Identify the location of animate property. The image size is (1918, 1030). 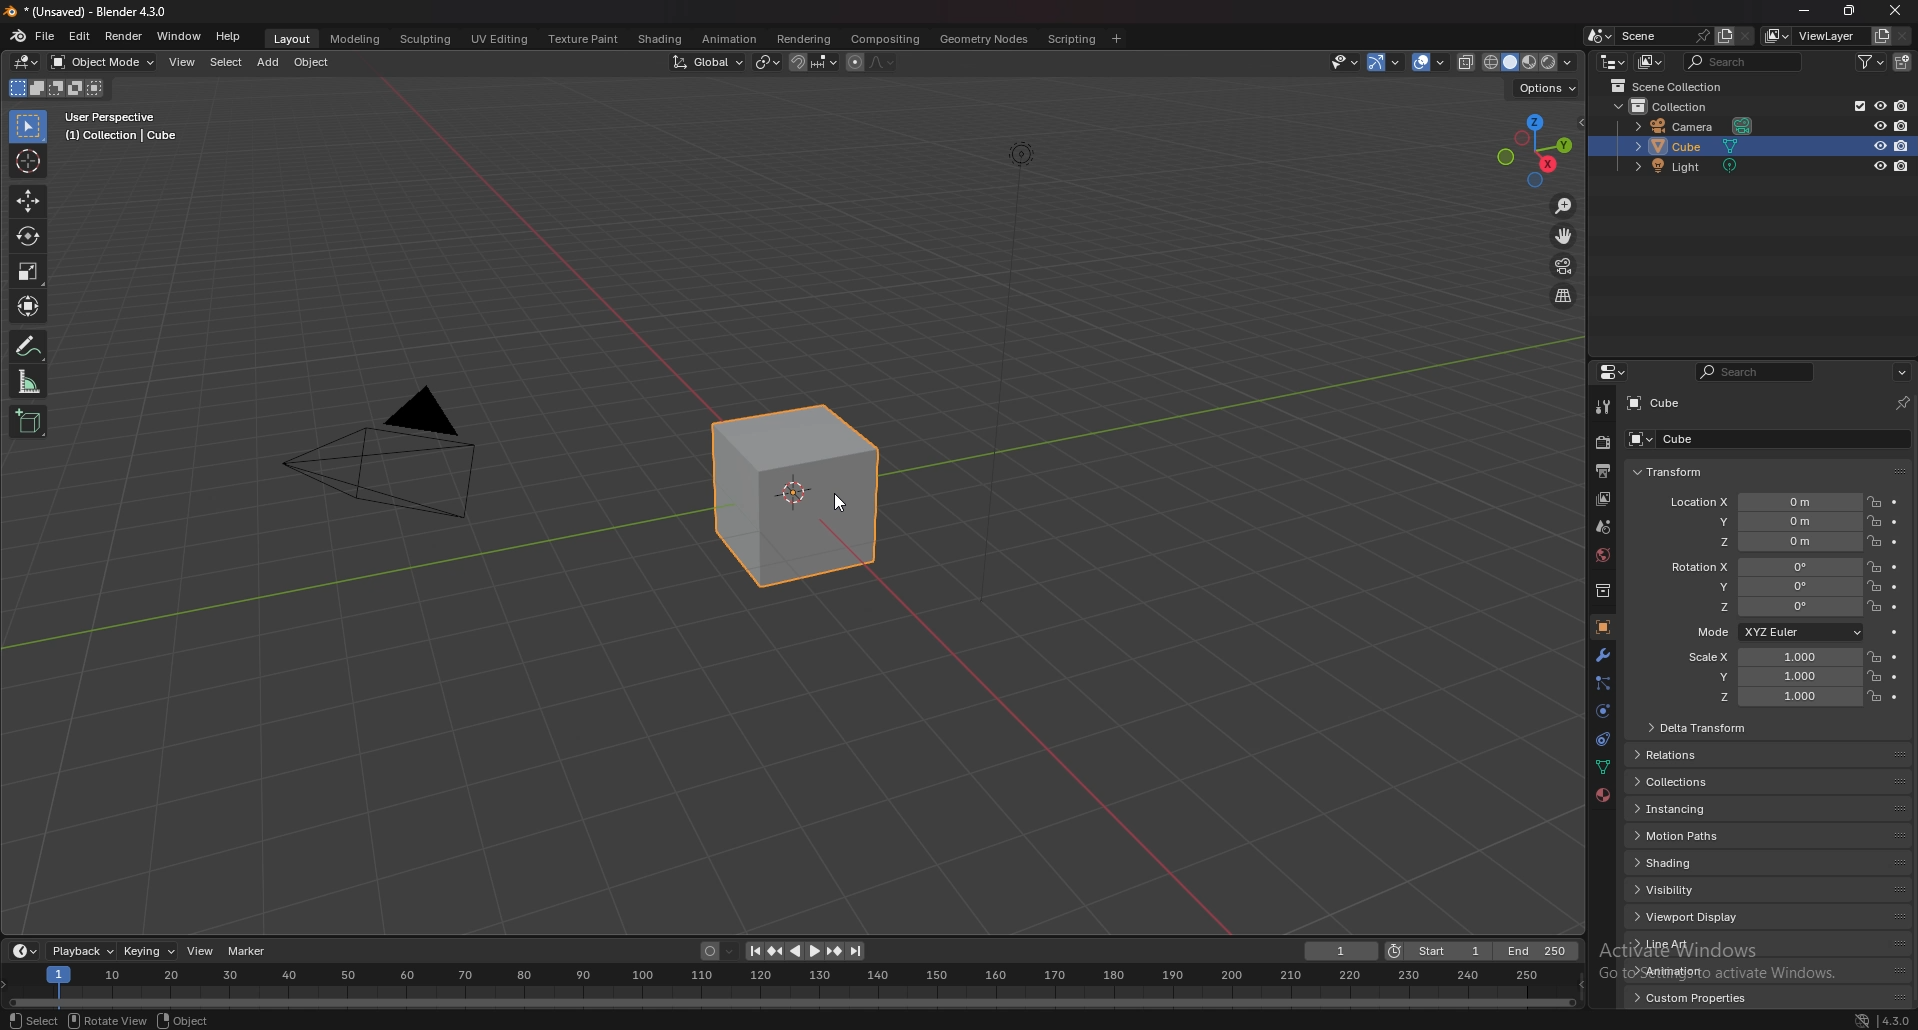
(1895, 657).